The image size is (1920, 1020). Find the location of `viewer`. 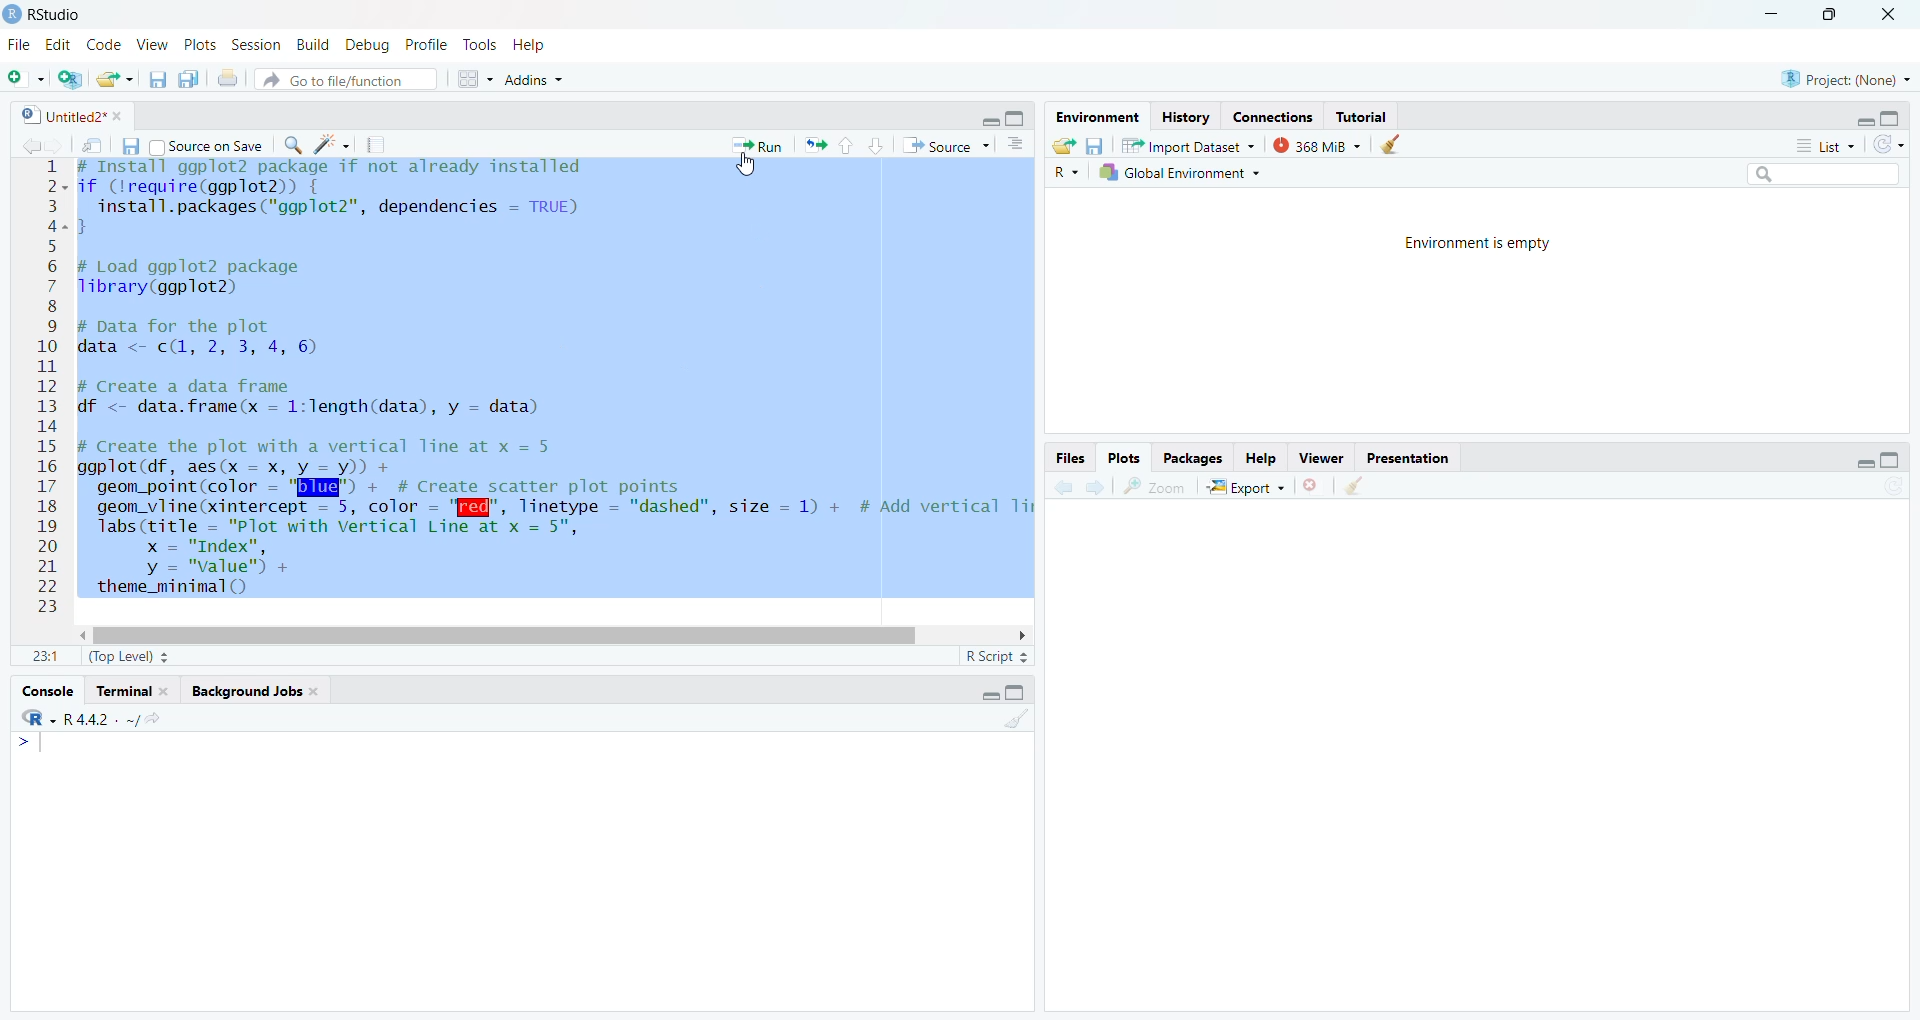

viewer is located at coordinates (1323, 459).